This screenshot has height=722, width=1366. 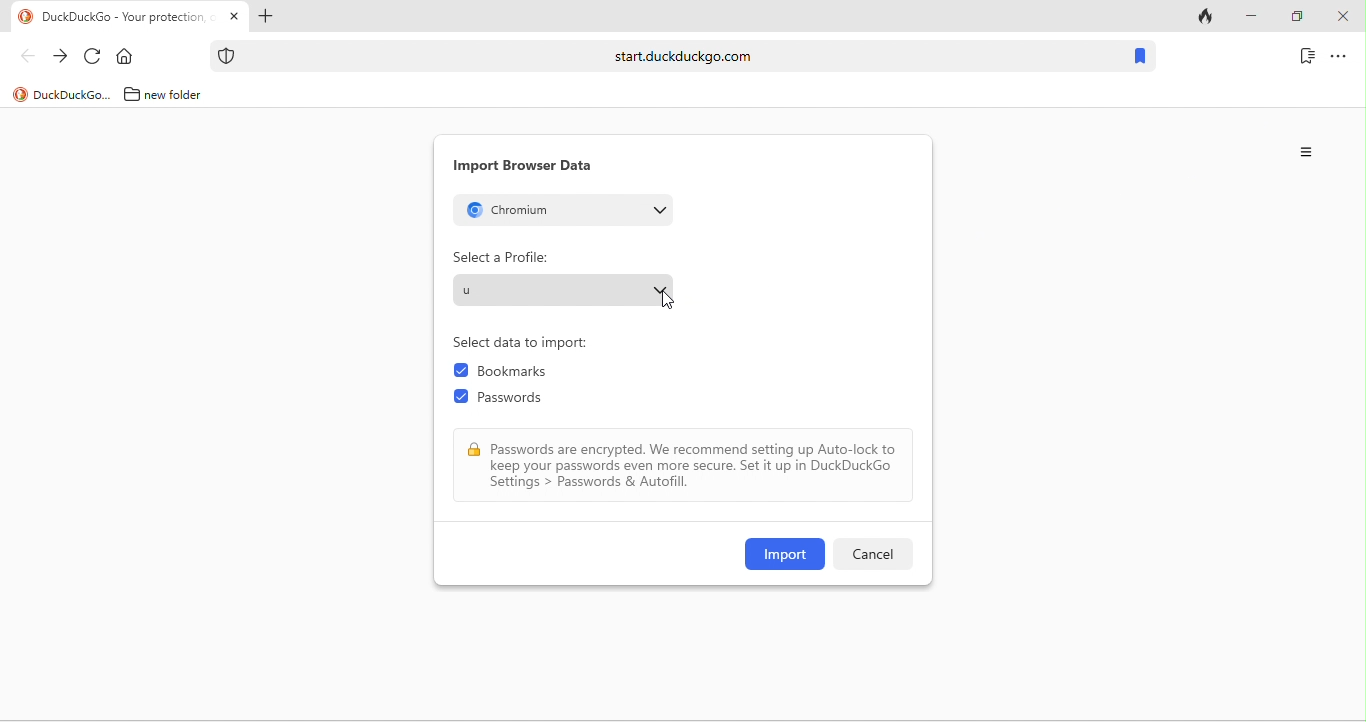 What do you see at coordinates (128, 18) in the screenshot?
I see `DuckDuckGo - Your protection` at bounding box center [128, 18].